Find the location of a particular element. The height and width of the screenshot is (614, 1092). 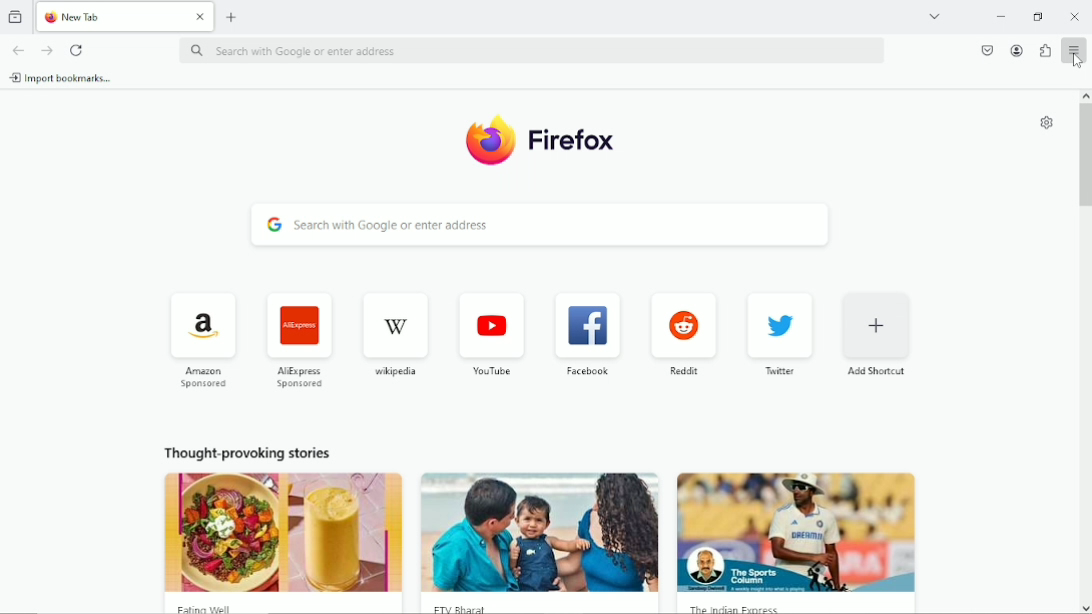

AliExpress is located at coordinates (298, 380).